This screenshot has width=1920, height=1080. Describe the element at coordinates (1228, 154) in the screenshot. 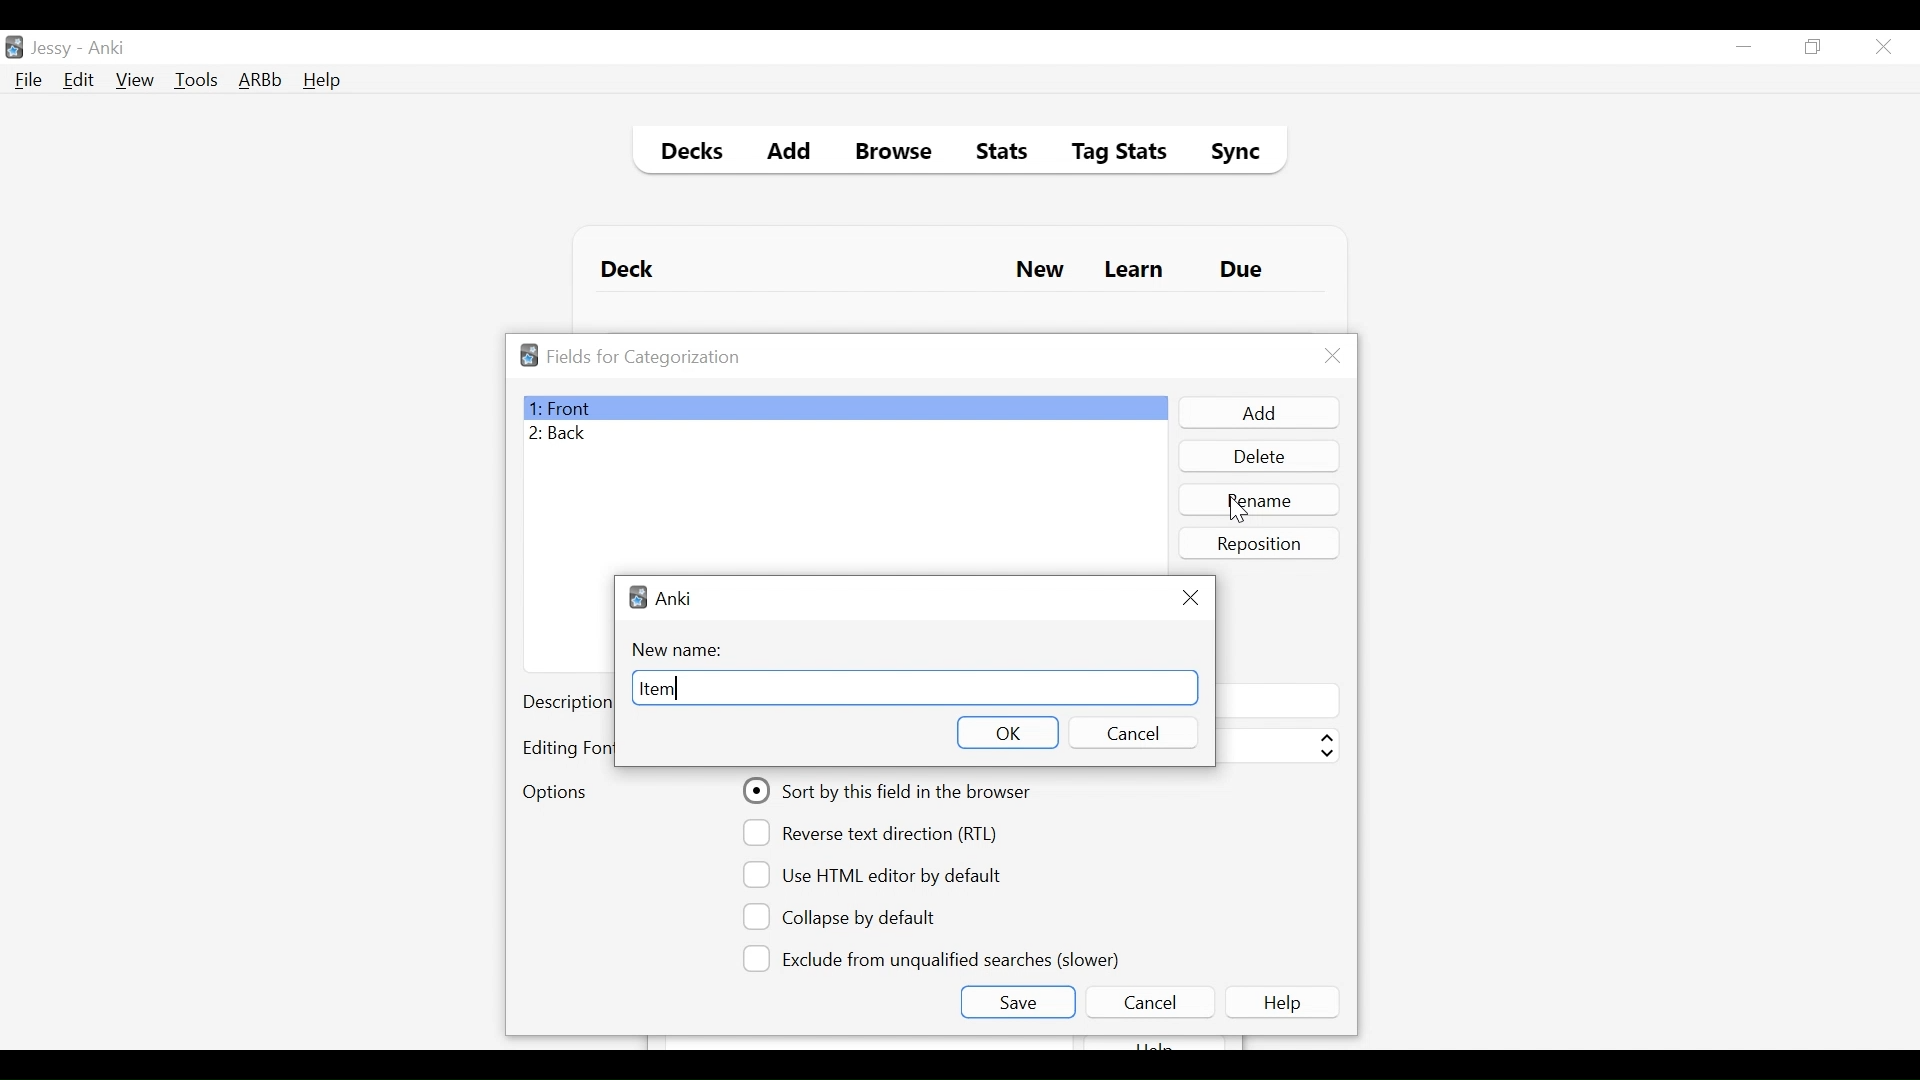

I see `Sybc` at that location.